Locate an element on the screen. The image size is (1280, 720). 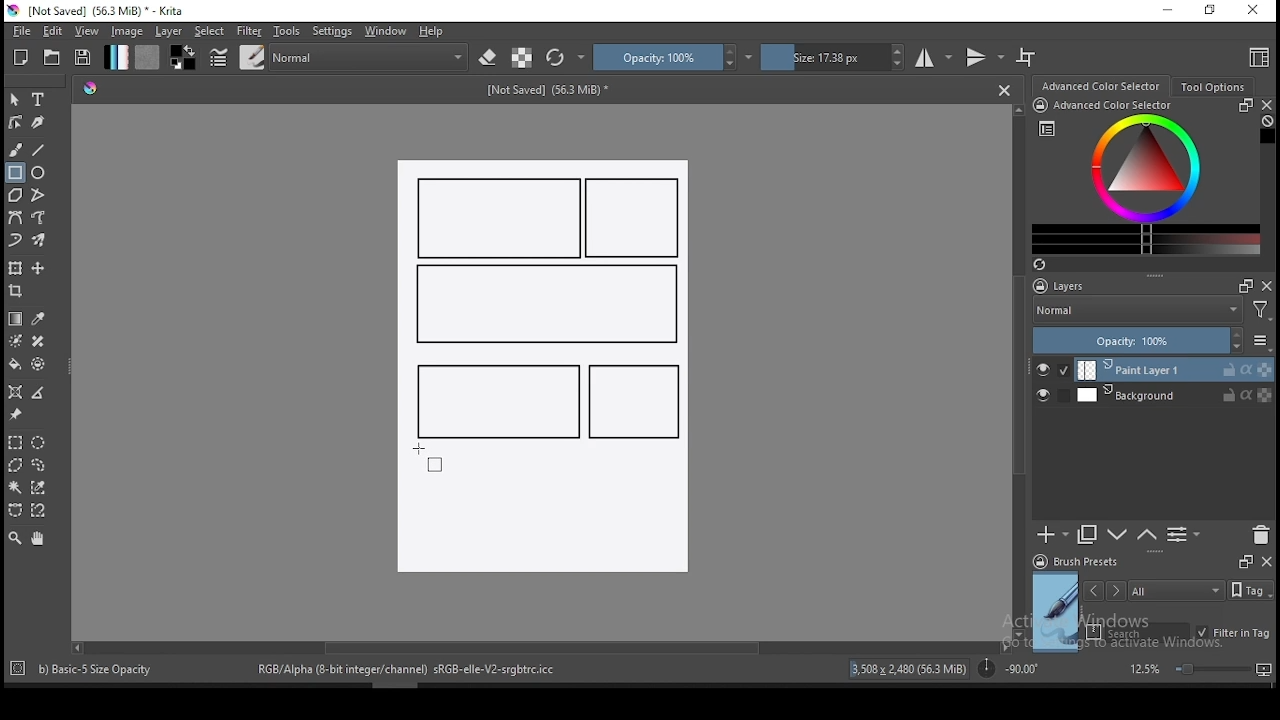
brush tool is located at coordinates (17, 149).